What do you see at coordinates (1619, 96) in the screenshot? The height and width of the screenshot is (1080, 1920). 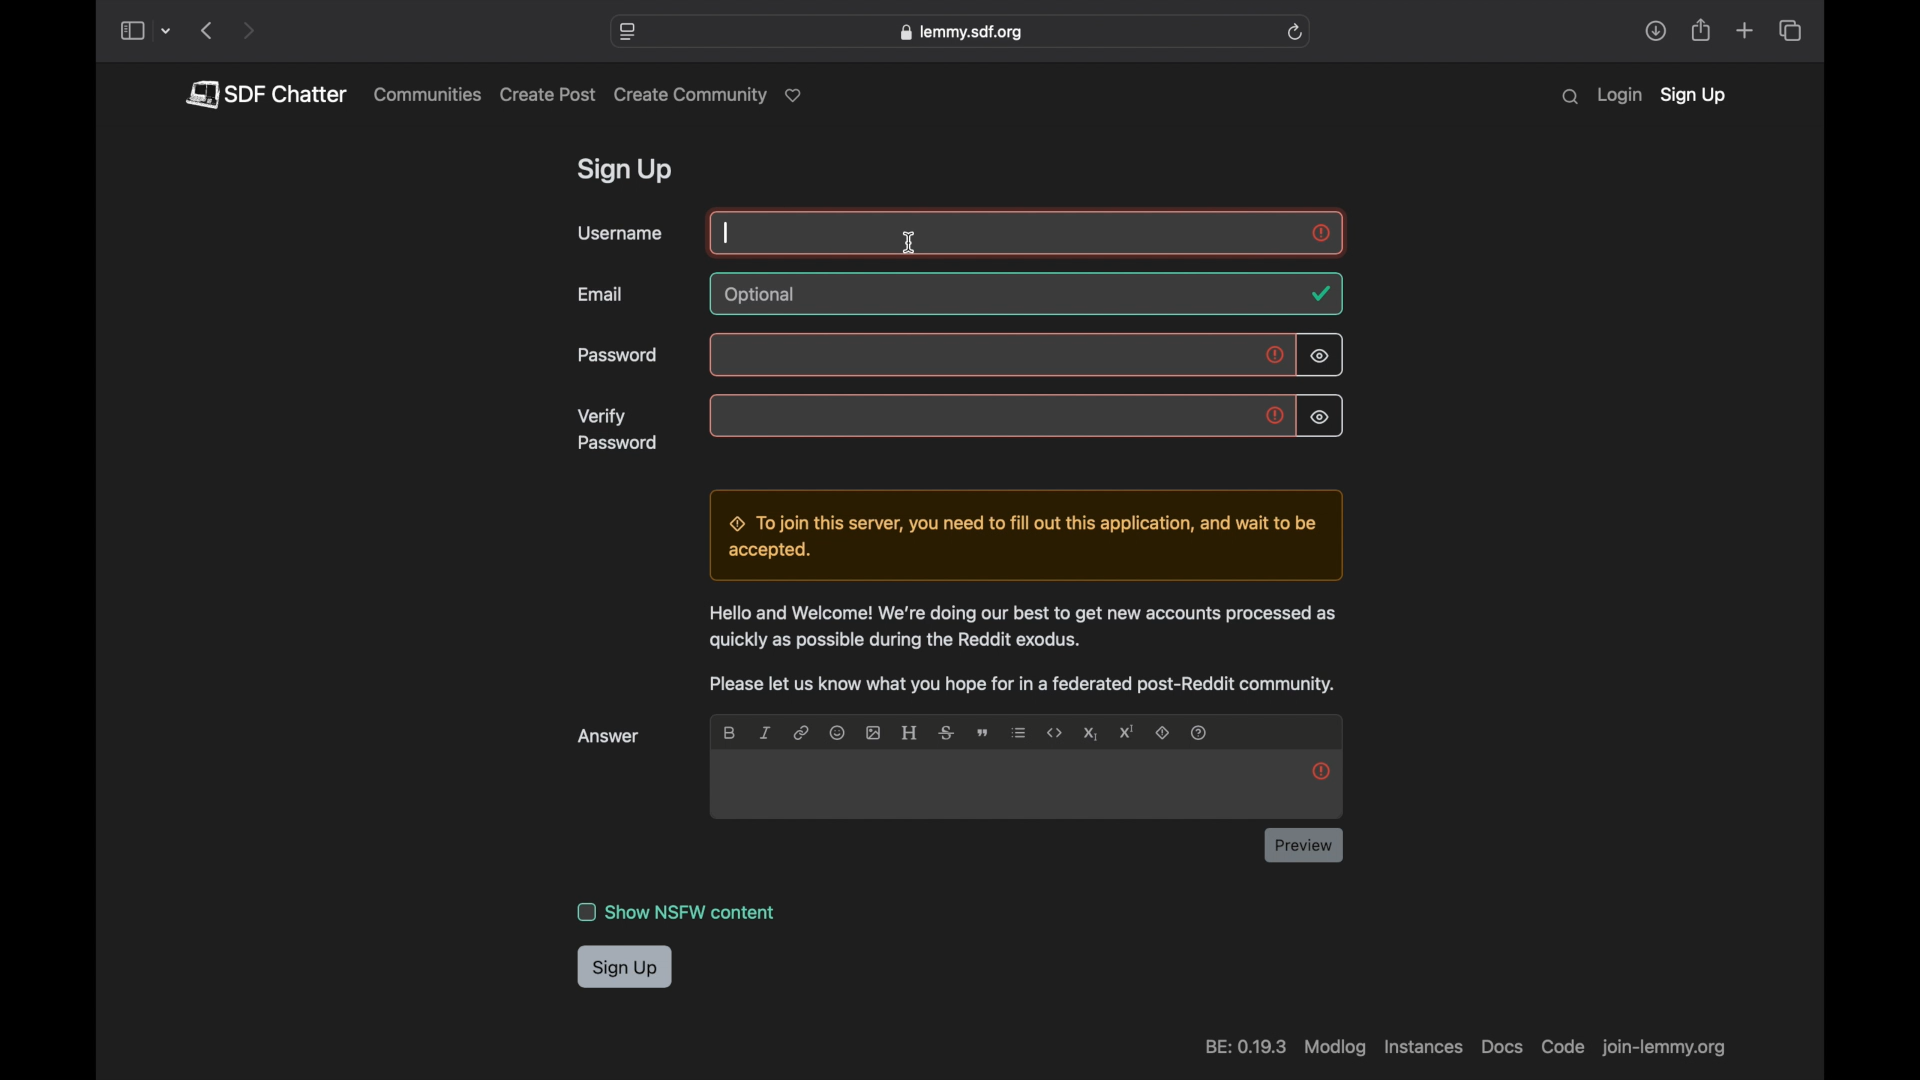 I see `login` at bounding box center [1619, 96].